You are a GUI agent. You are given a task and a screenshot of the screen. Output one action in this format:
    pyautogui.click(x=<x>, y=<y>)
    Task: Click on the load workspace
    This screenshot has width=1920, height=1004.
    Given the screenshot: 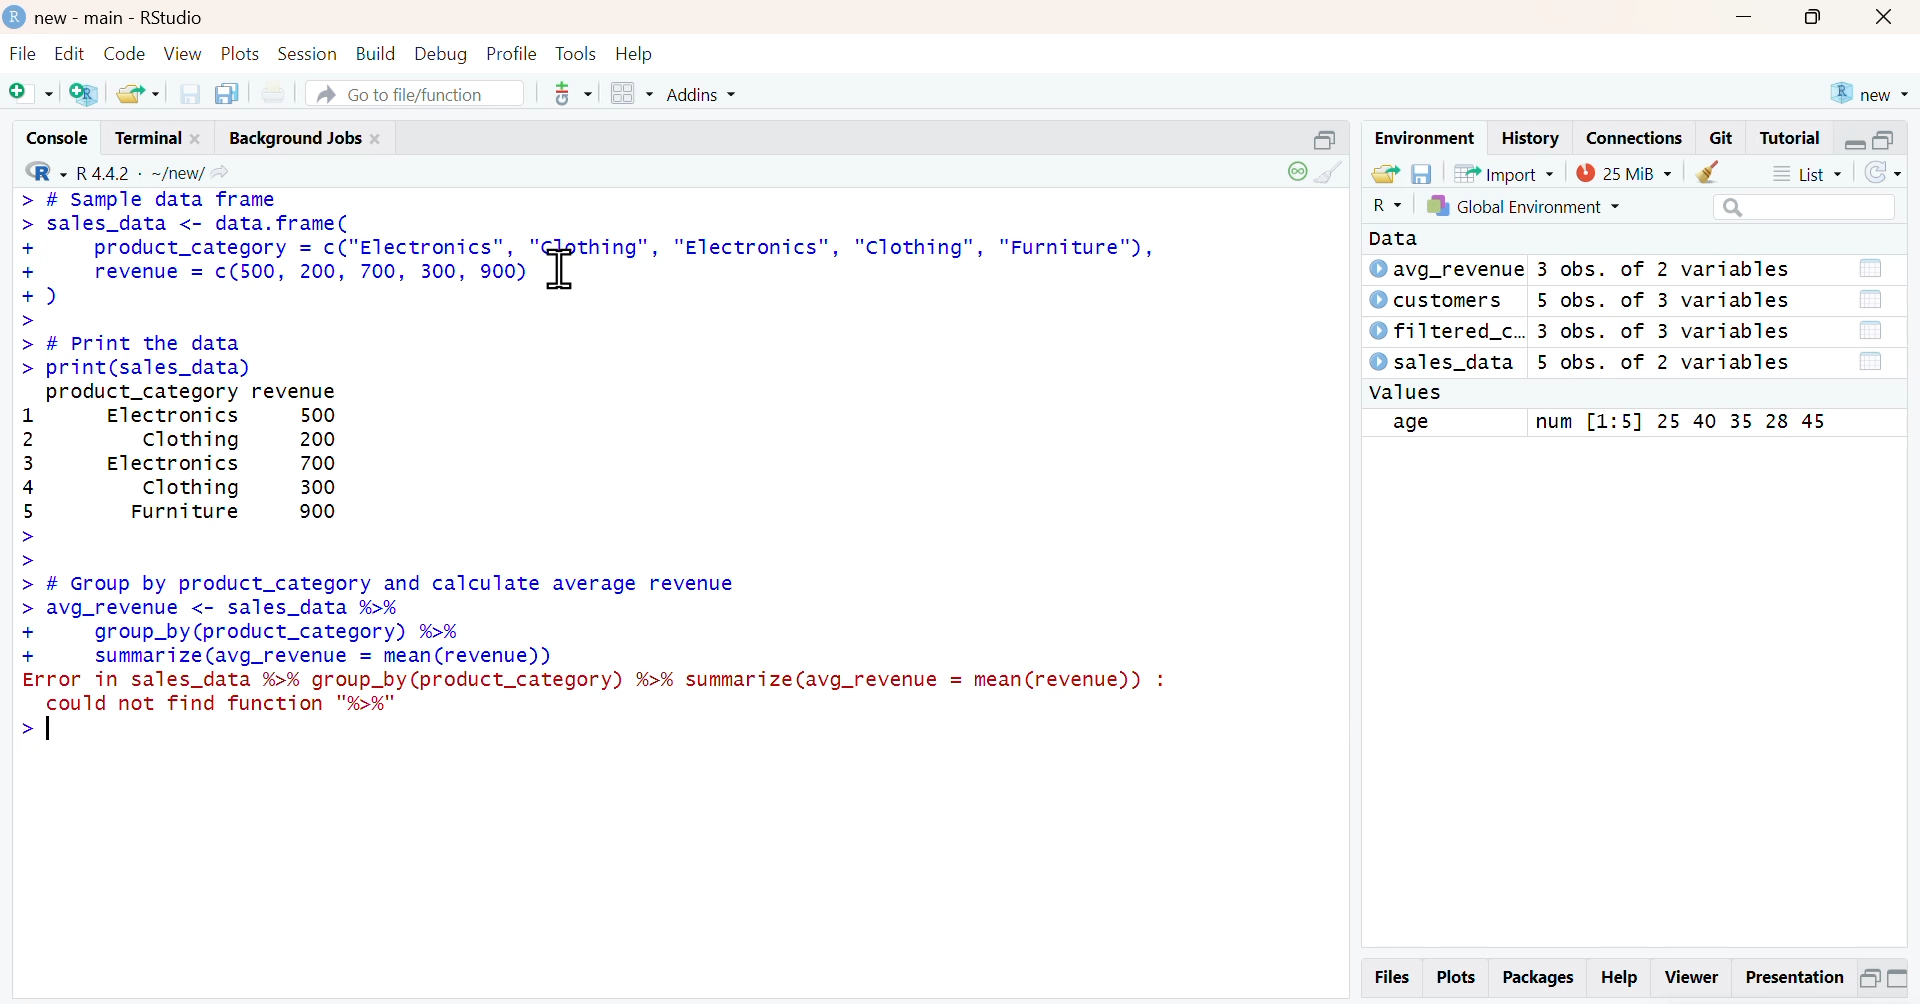 What is the action you would take?
    pyautogui.click(x=1385, y=174)
    